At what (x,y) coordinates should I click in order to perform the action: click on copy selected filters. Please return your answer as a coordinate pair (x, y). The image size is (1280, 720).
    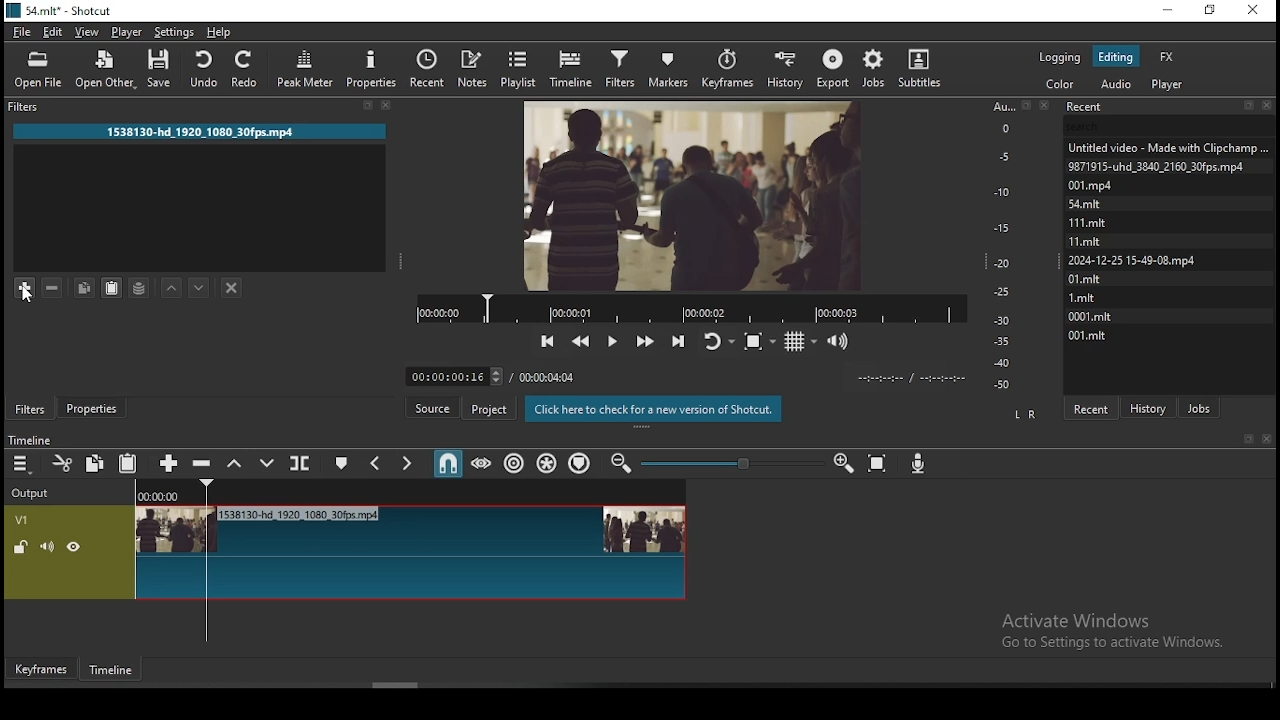
    Looking at the image, I should click on (85, 290).